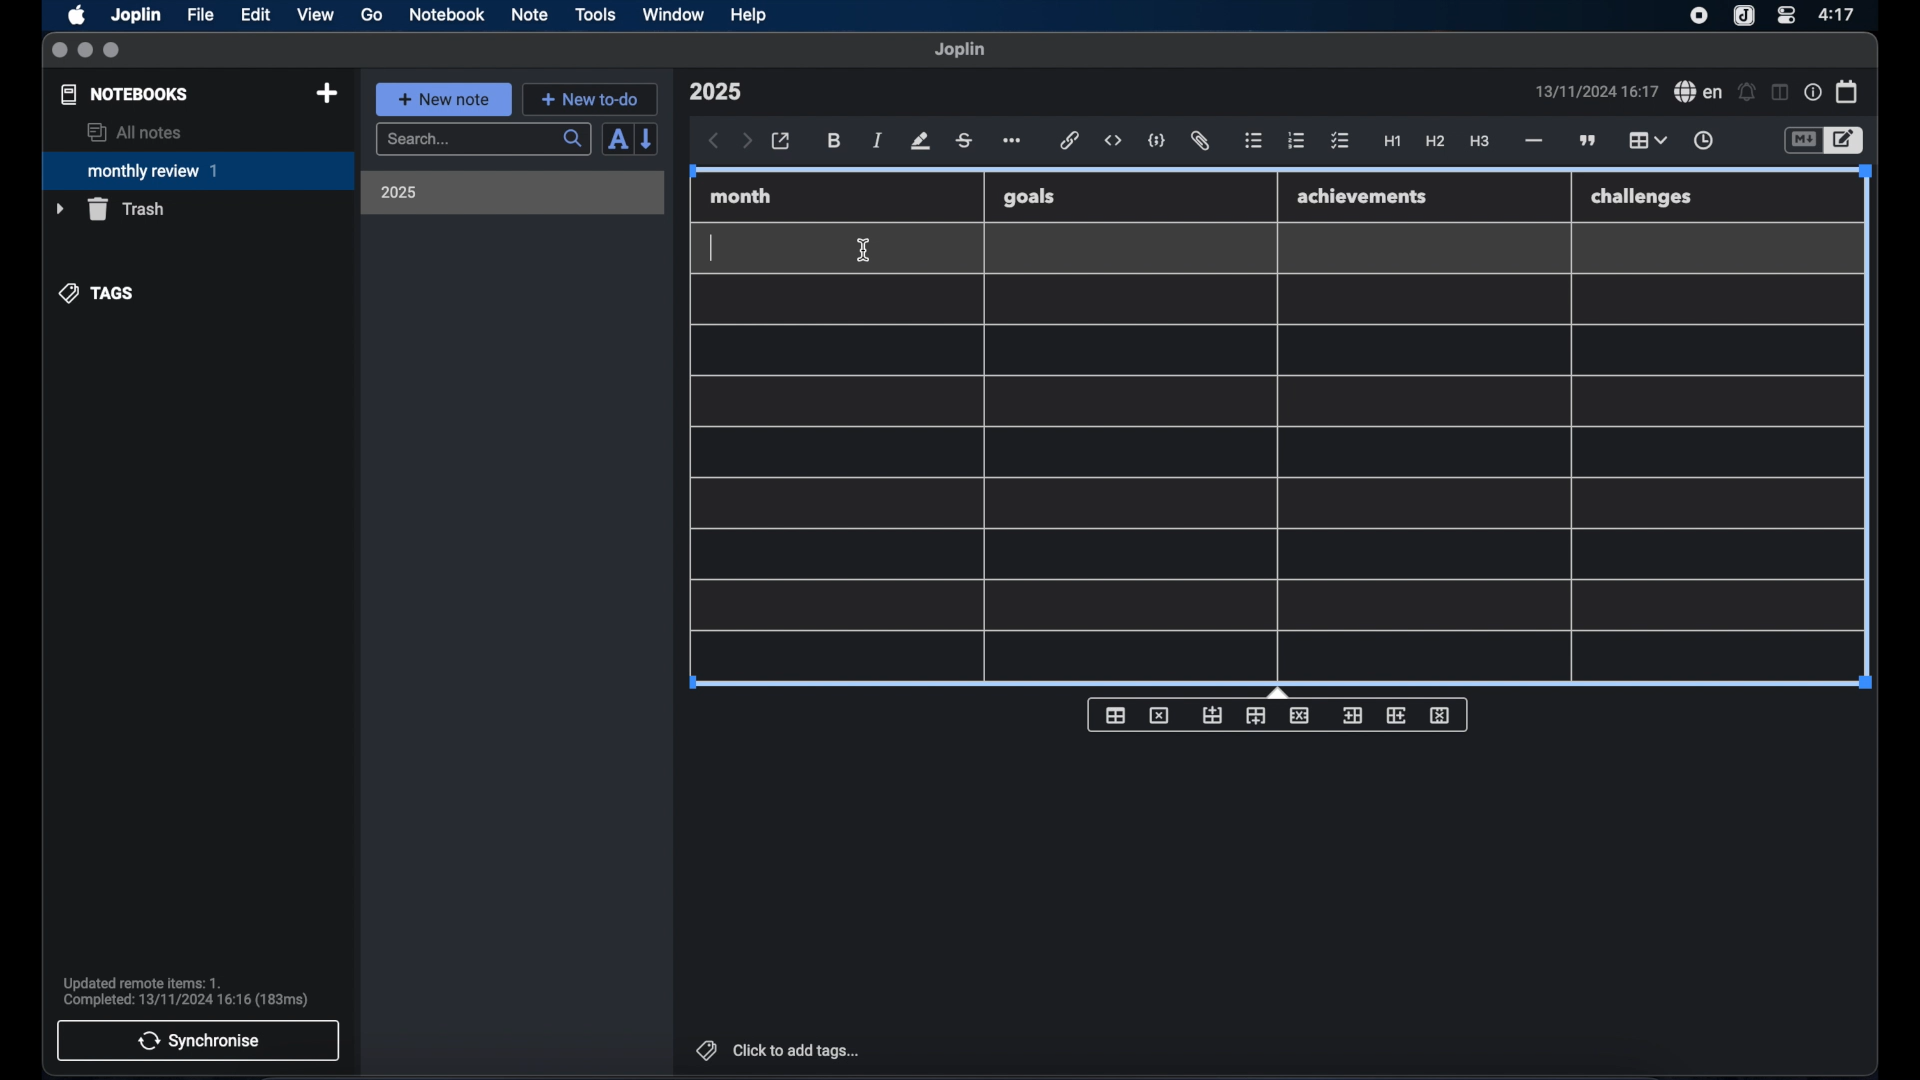 The image size is (1920, 1080). Describe the element at coordinates (1352, 716) in the screenshot. I see `insert column before` at that location.